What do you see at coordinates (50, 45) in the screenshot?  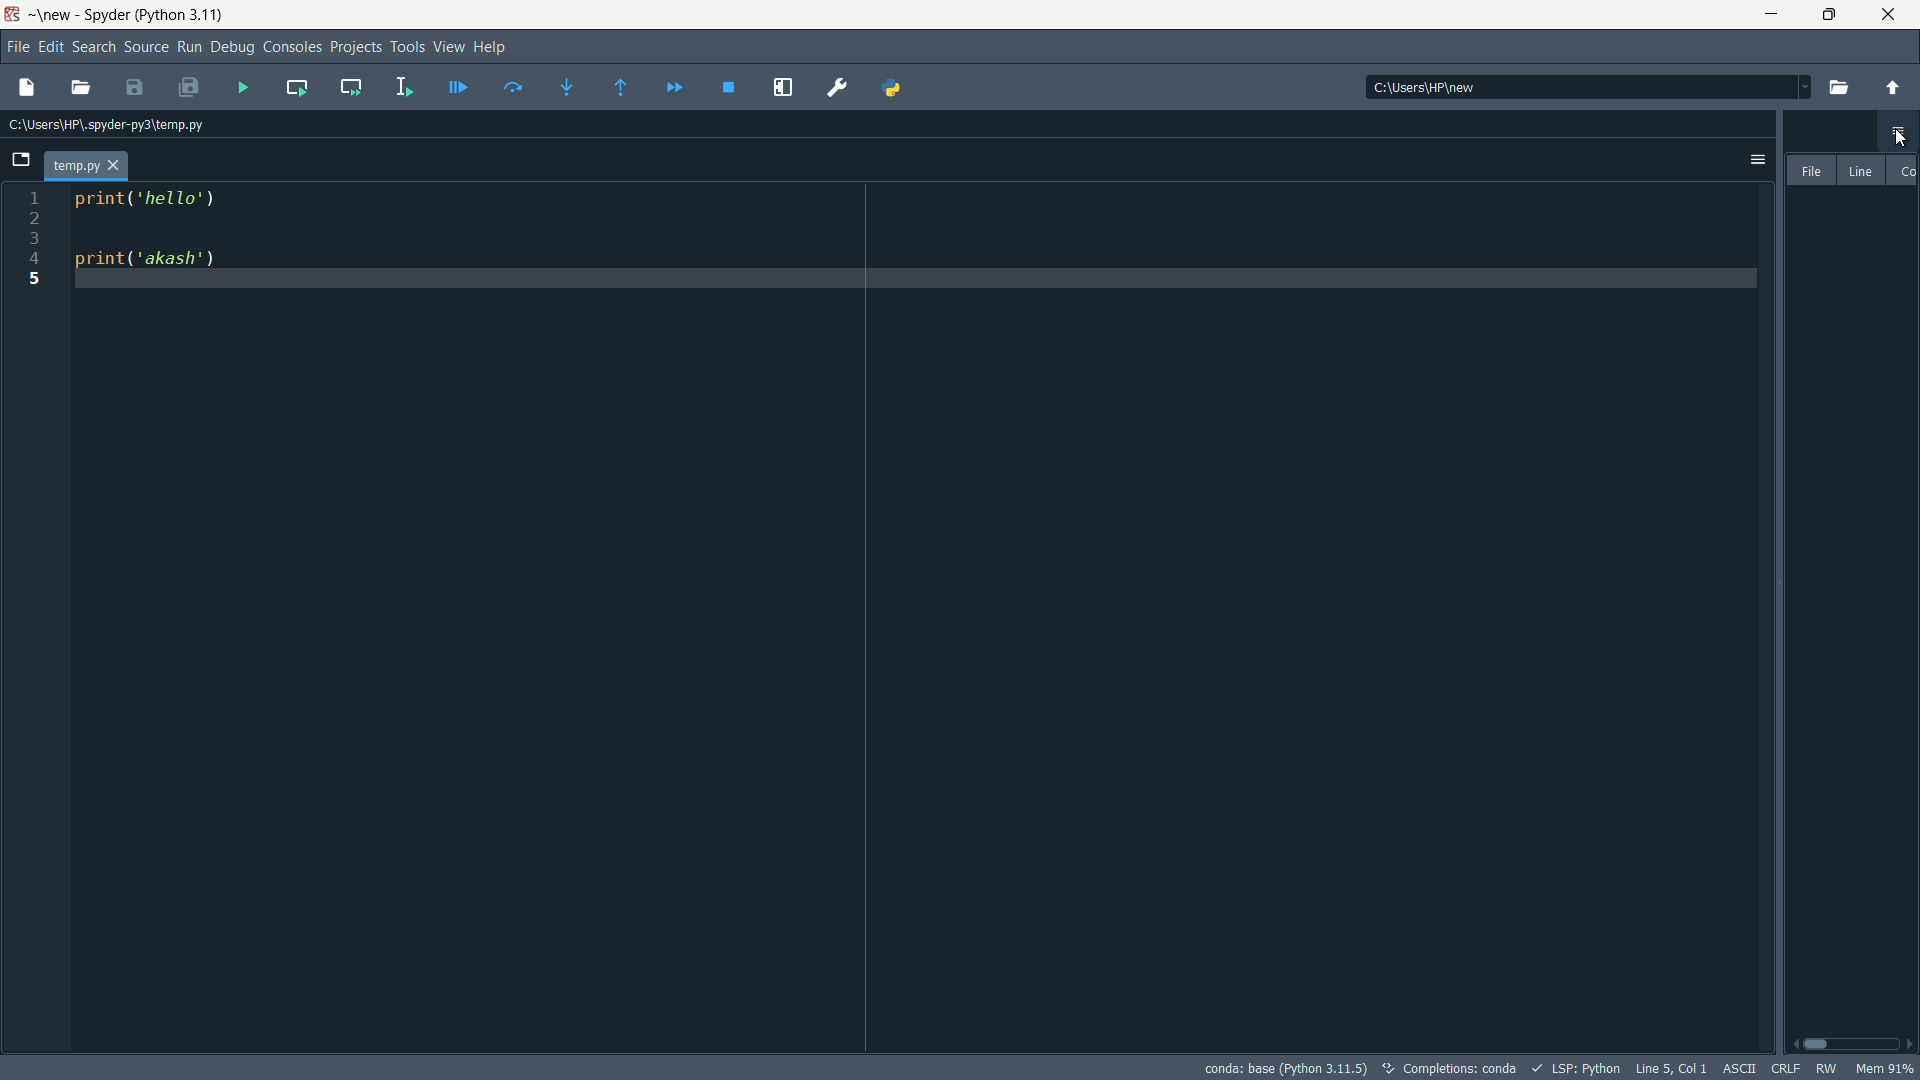 I see `edit menu` at bounding box center [50, 45].